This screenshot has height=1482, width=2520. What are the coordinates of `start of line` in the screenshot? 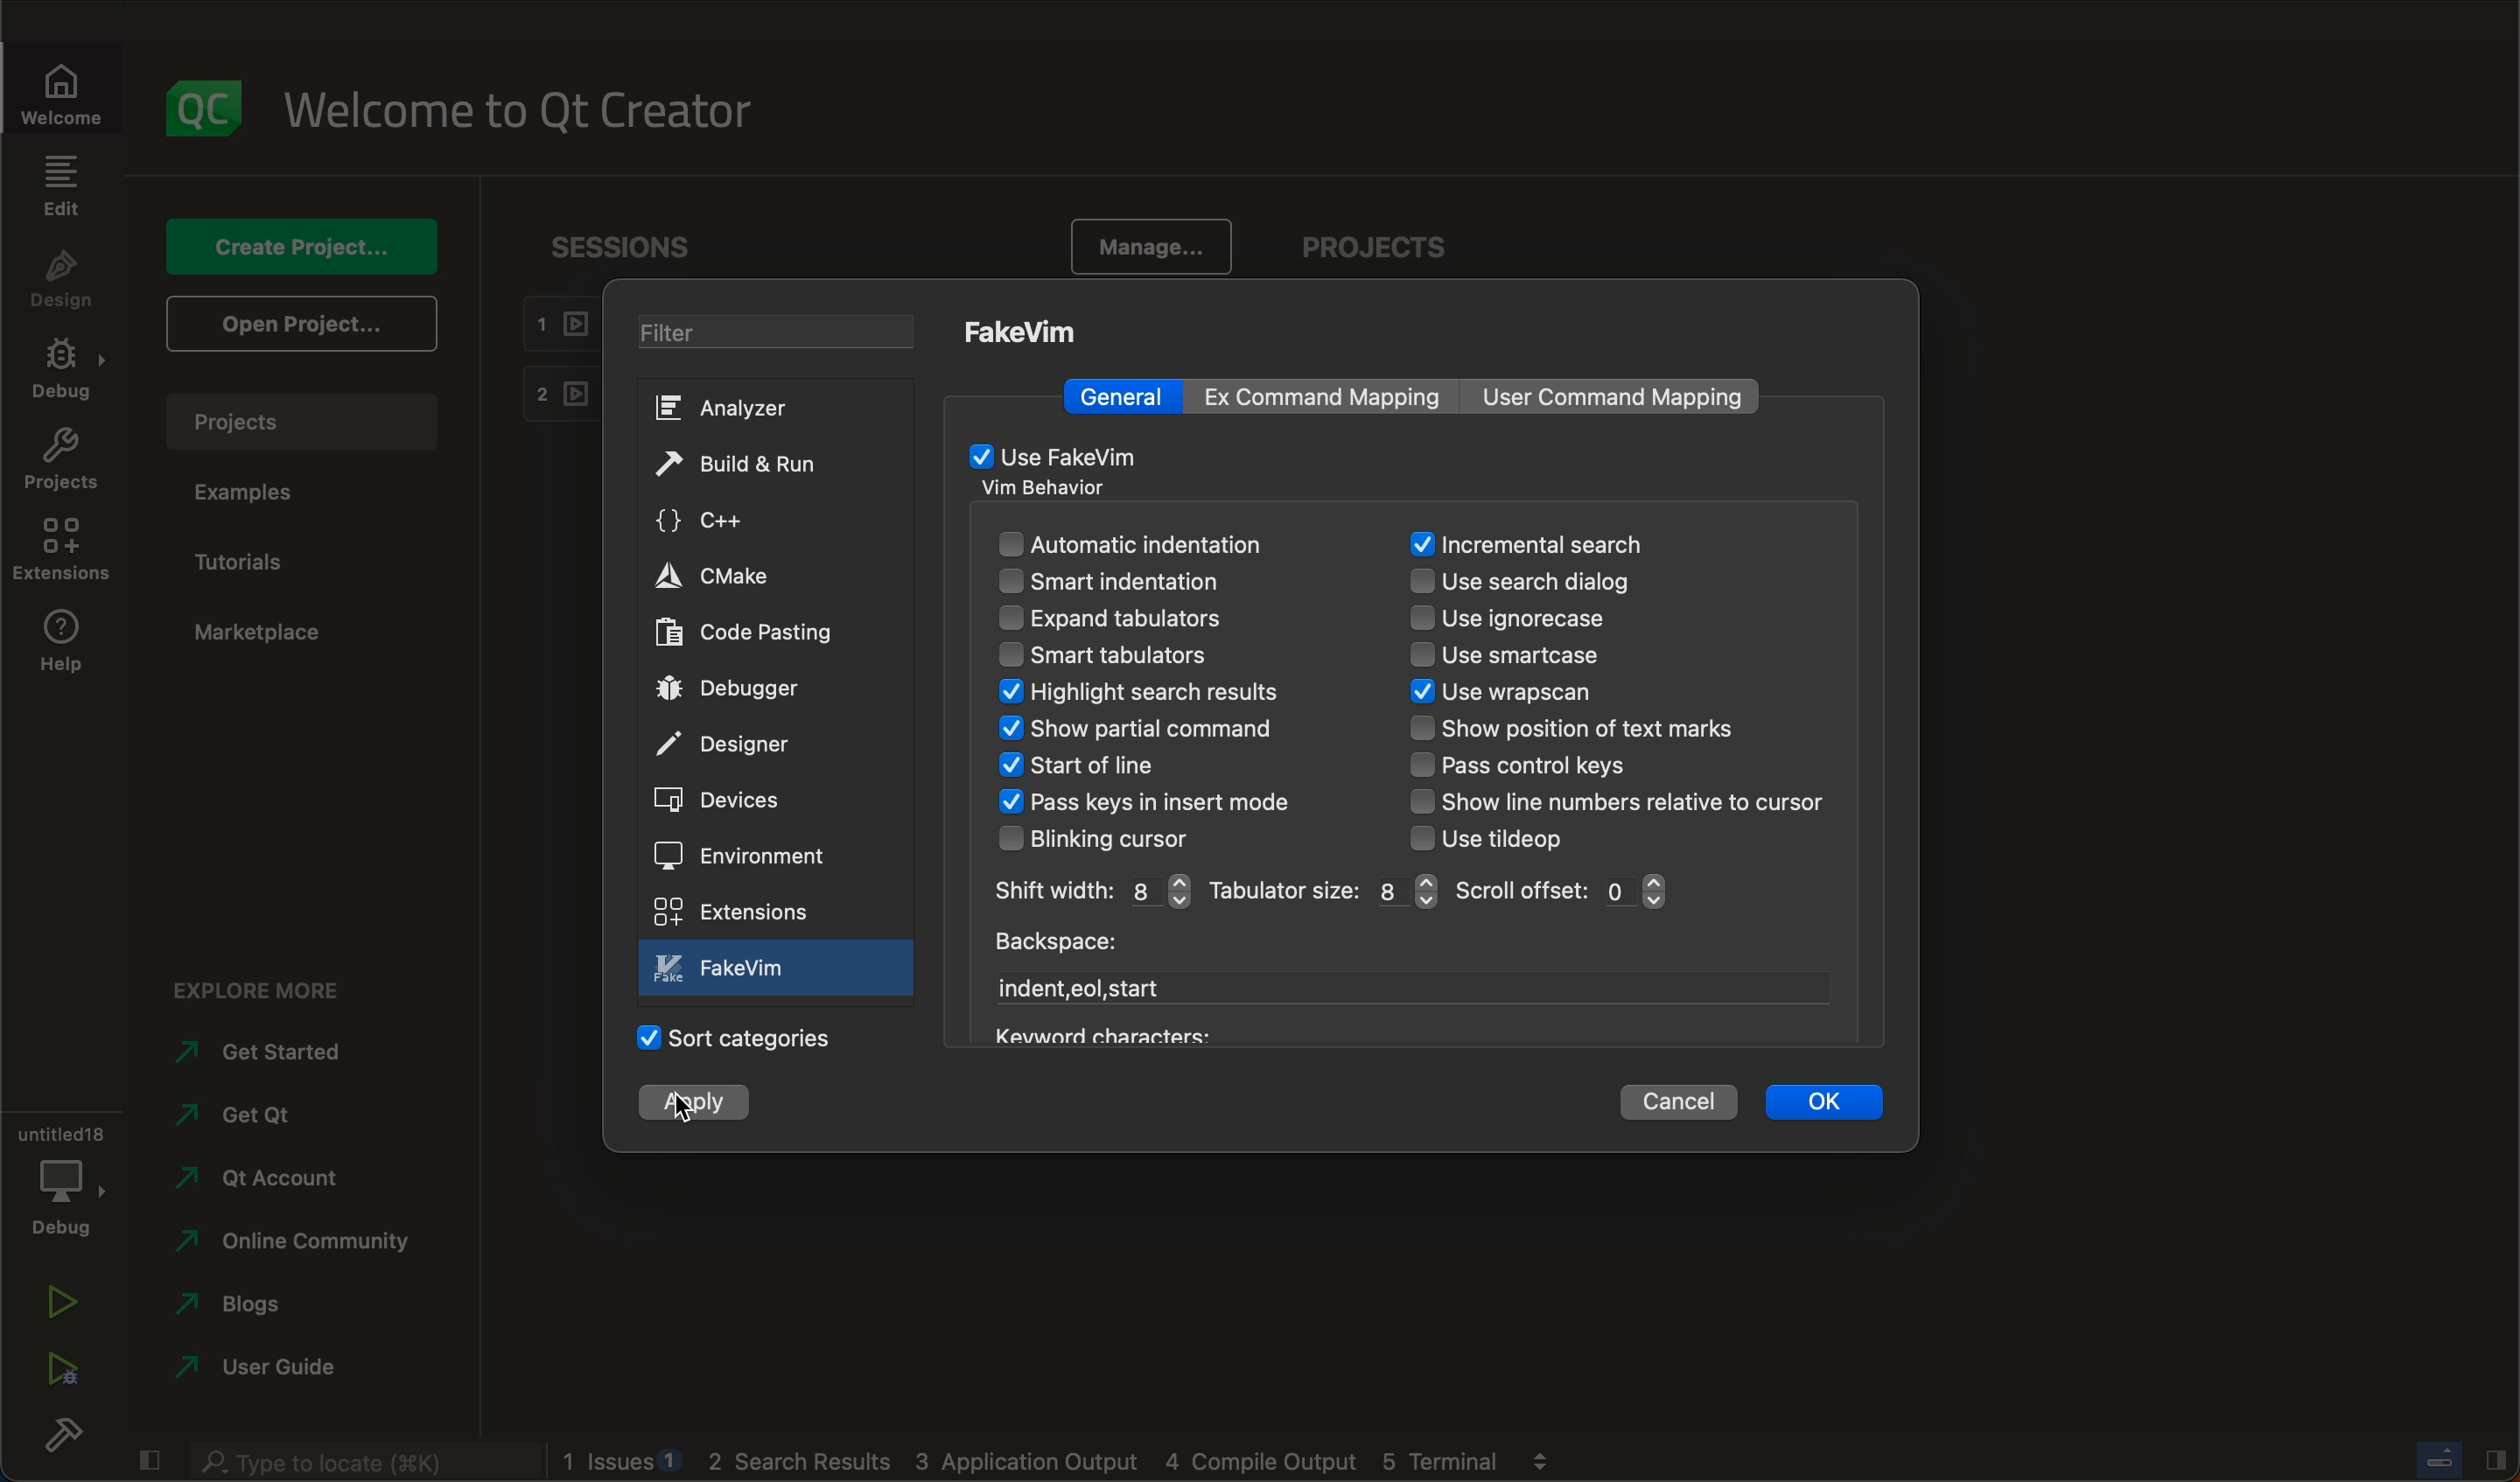 It's located at (1089, 766).